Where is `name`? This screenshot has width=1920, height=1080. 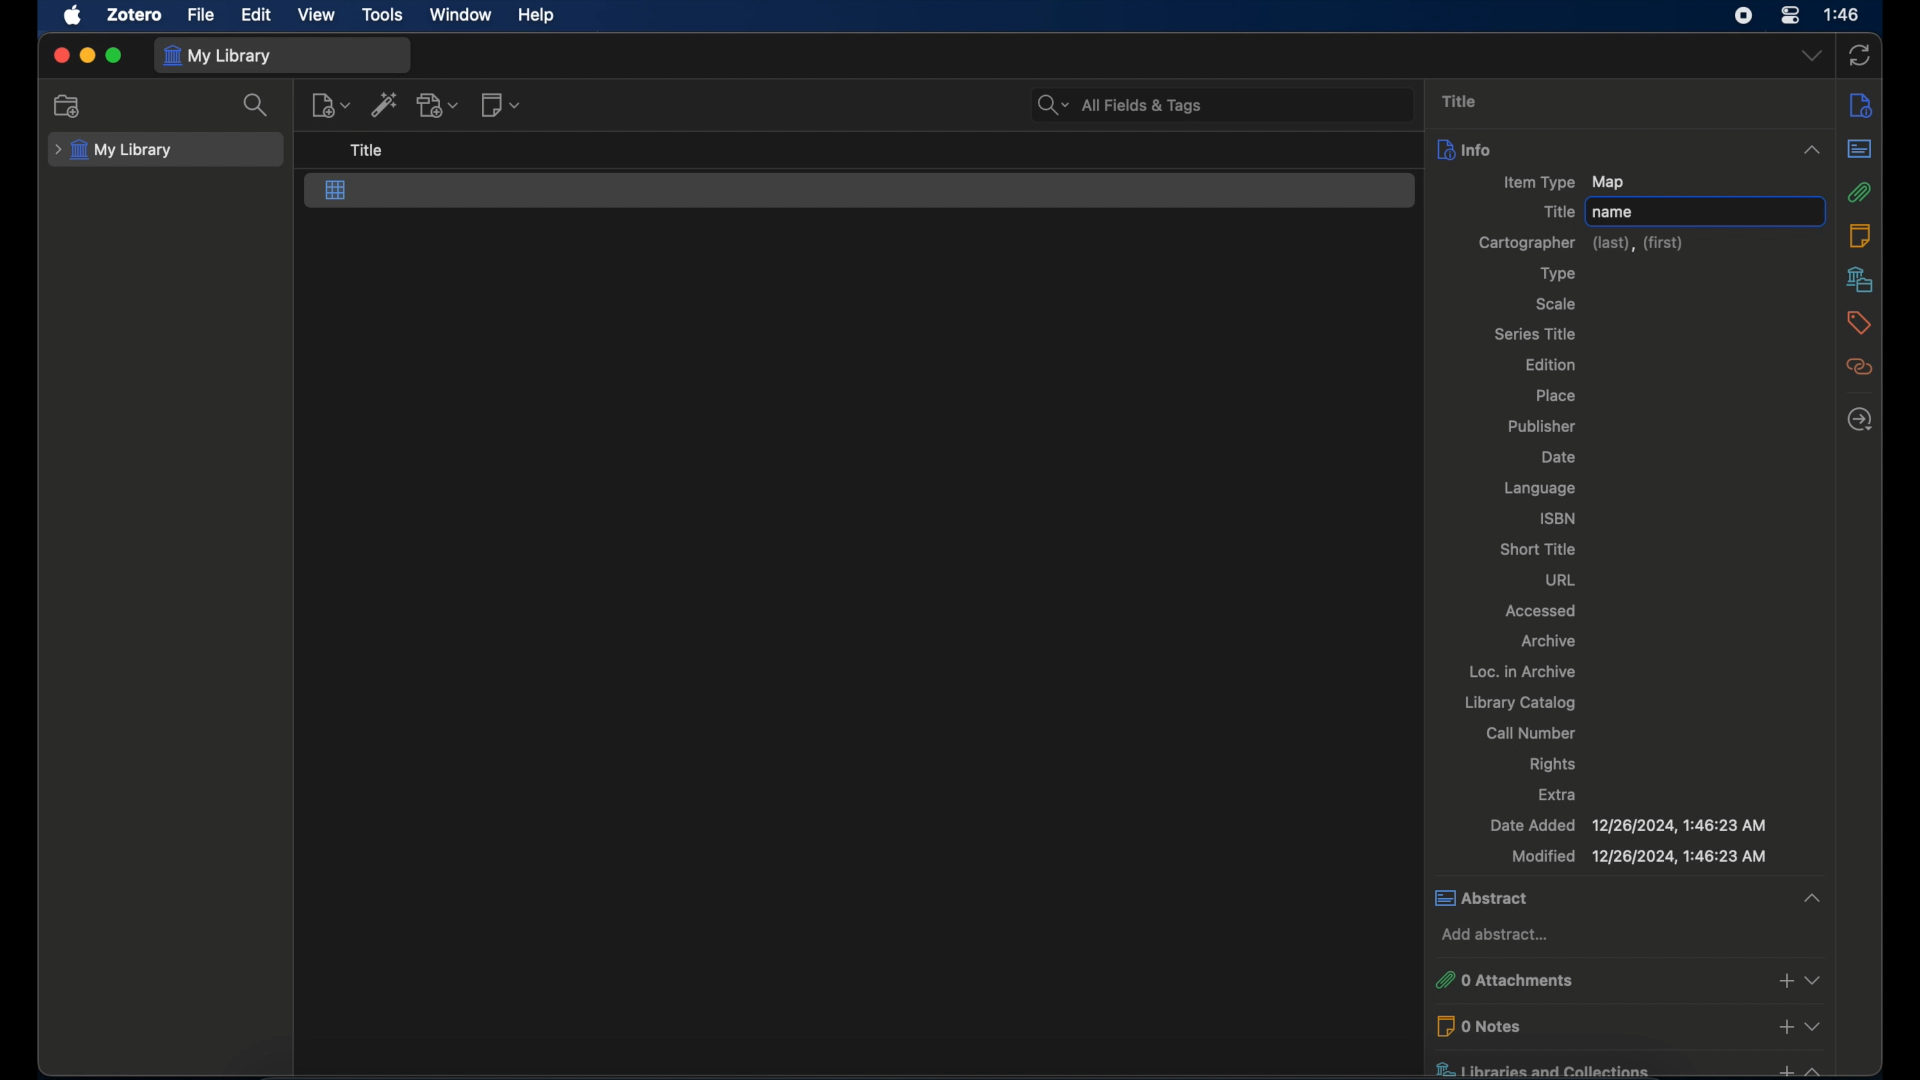
name is located at coordinates (1708, 211).